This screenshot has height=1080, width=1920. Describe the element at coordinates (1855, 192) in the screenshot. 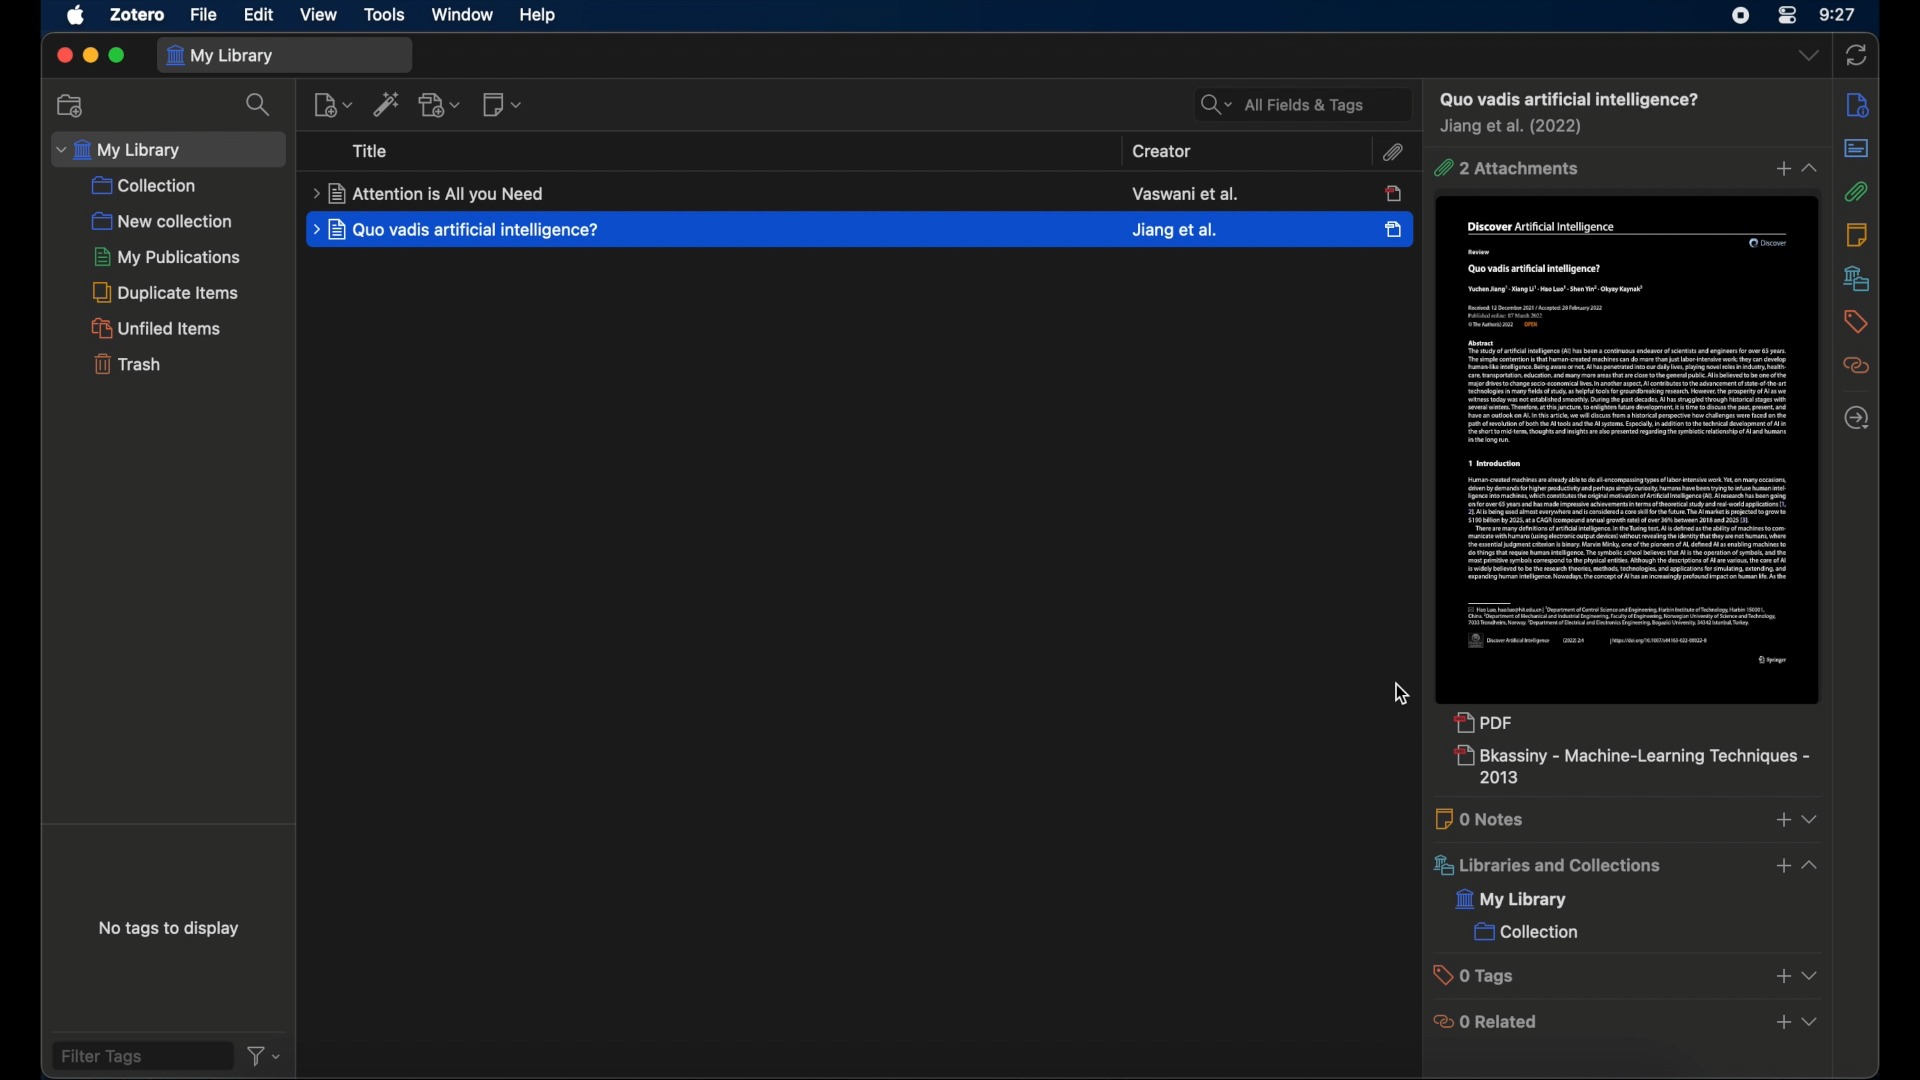

I see `attachments` at that location.